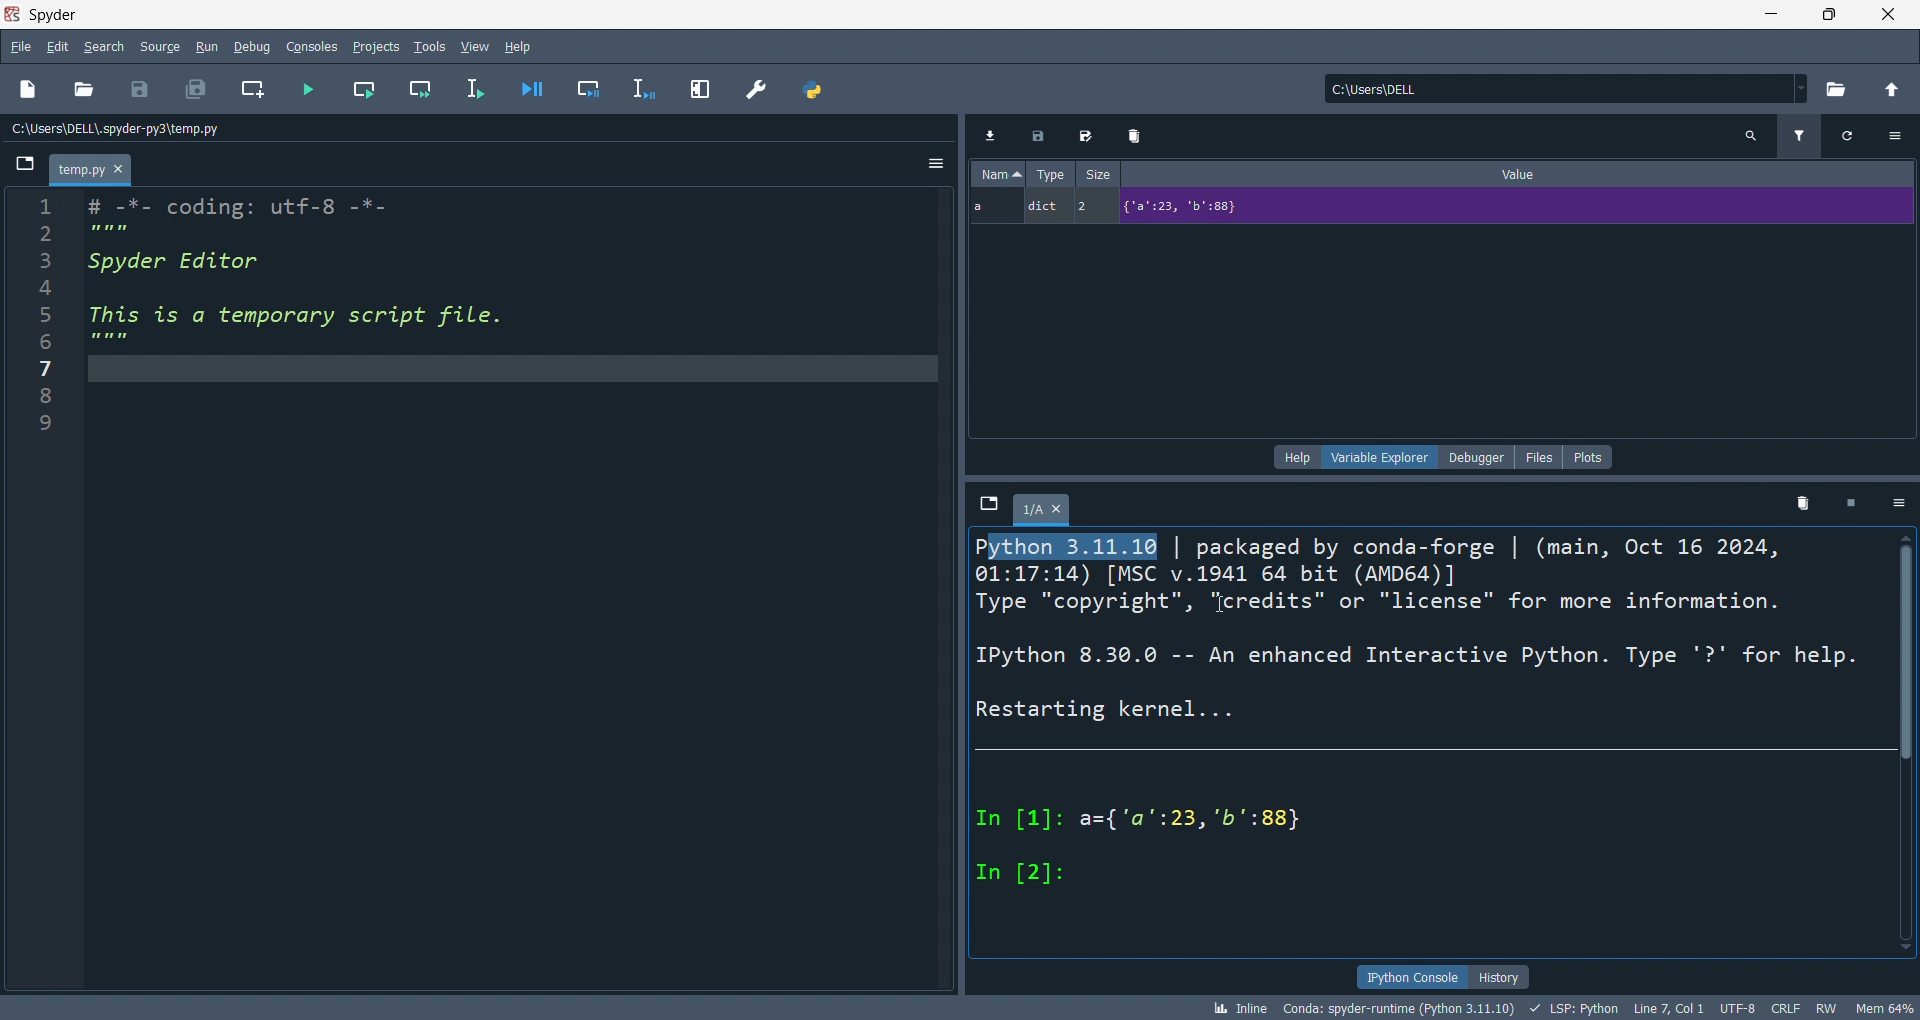 The height and width of the screenshot is (1020, 1920). Describe the element at coordinates (1884, 1007) in the screenshot. I see `mem 64%` at that location.